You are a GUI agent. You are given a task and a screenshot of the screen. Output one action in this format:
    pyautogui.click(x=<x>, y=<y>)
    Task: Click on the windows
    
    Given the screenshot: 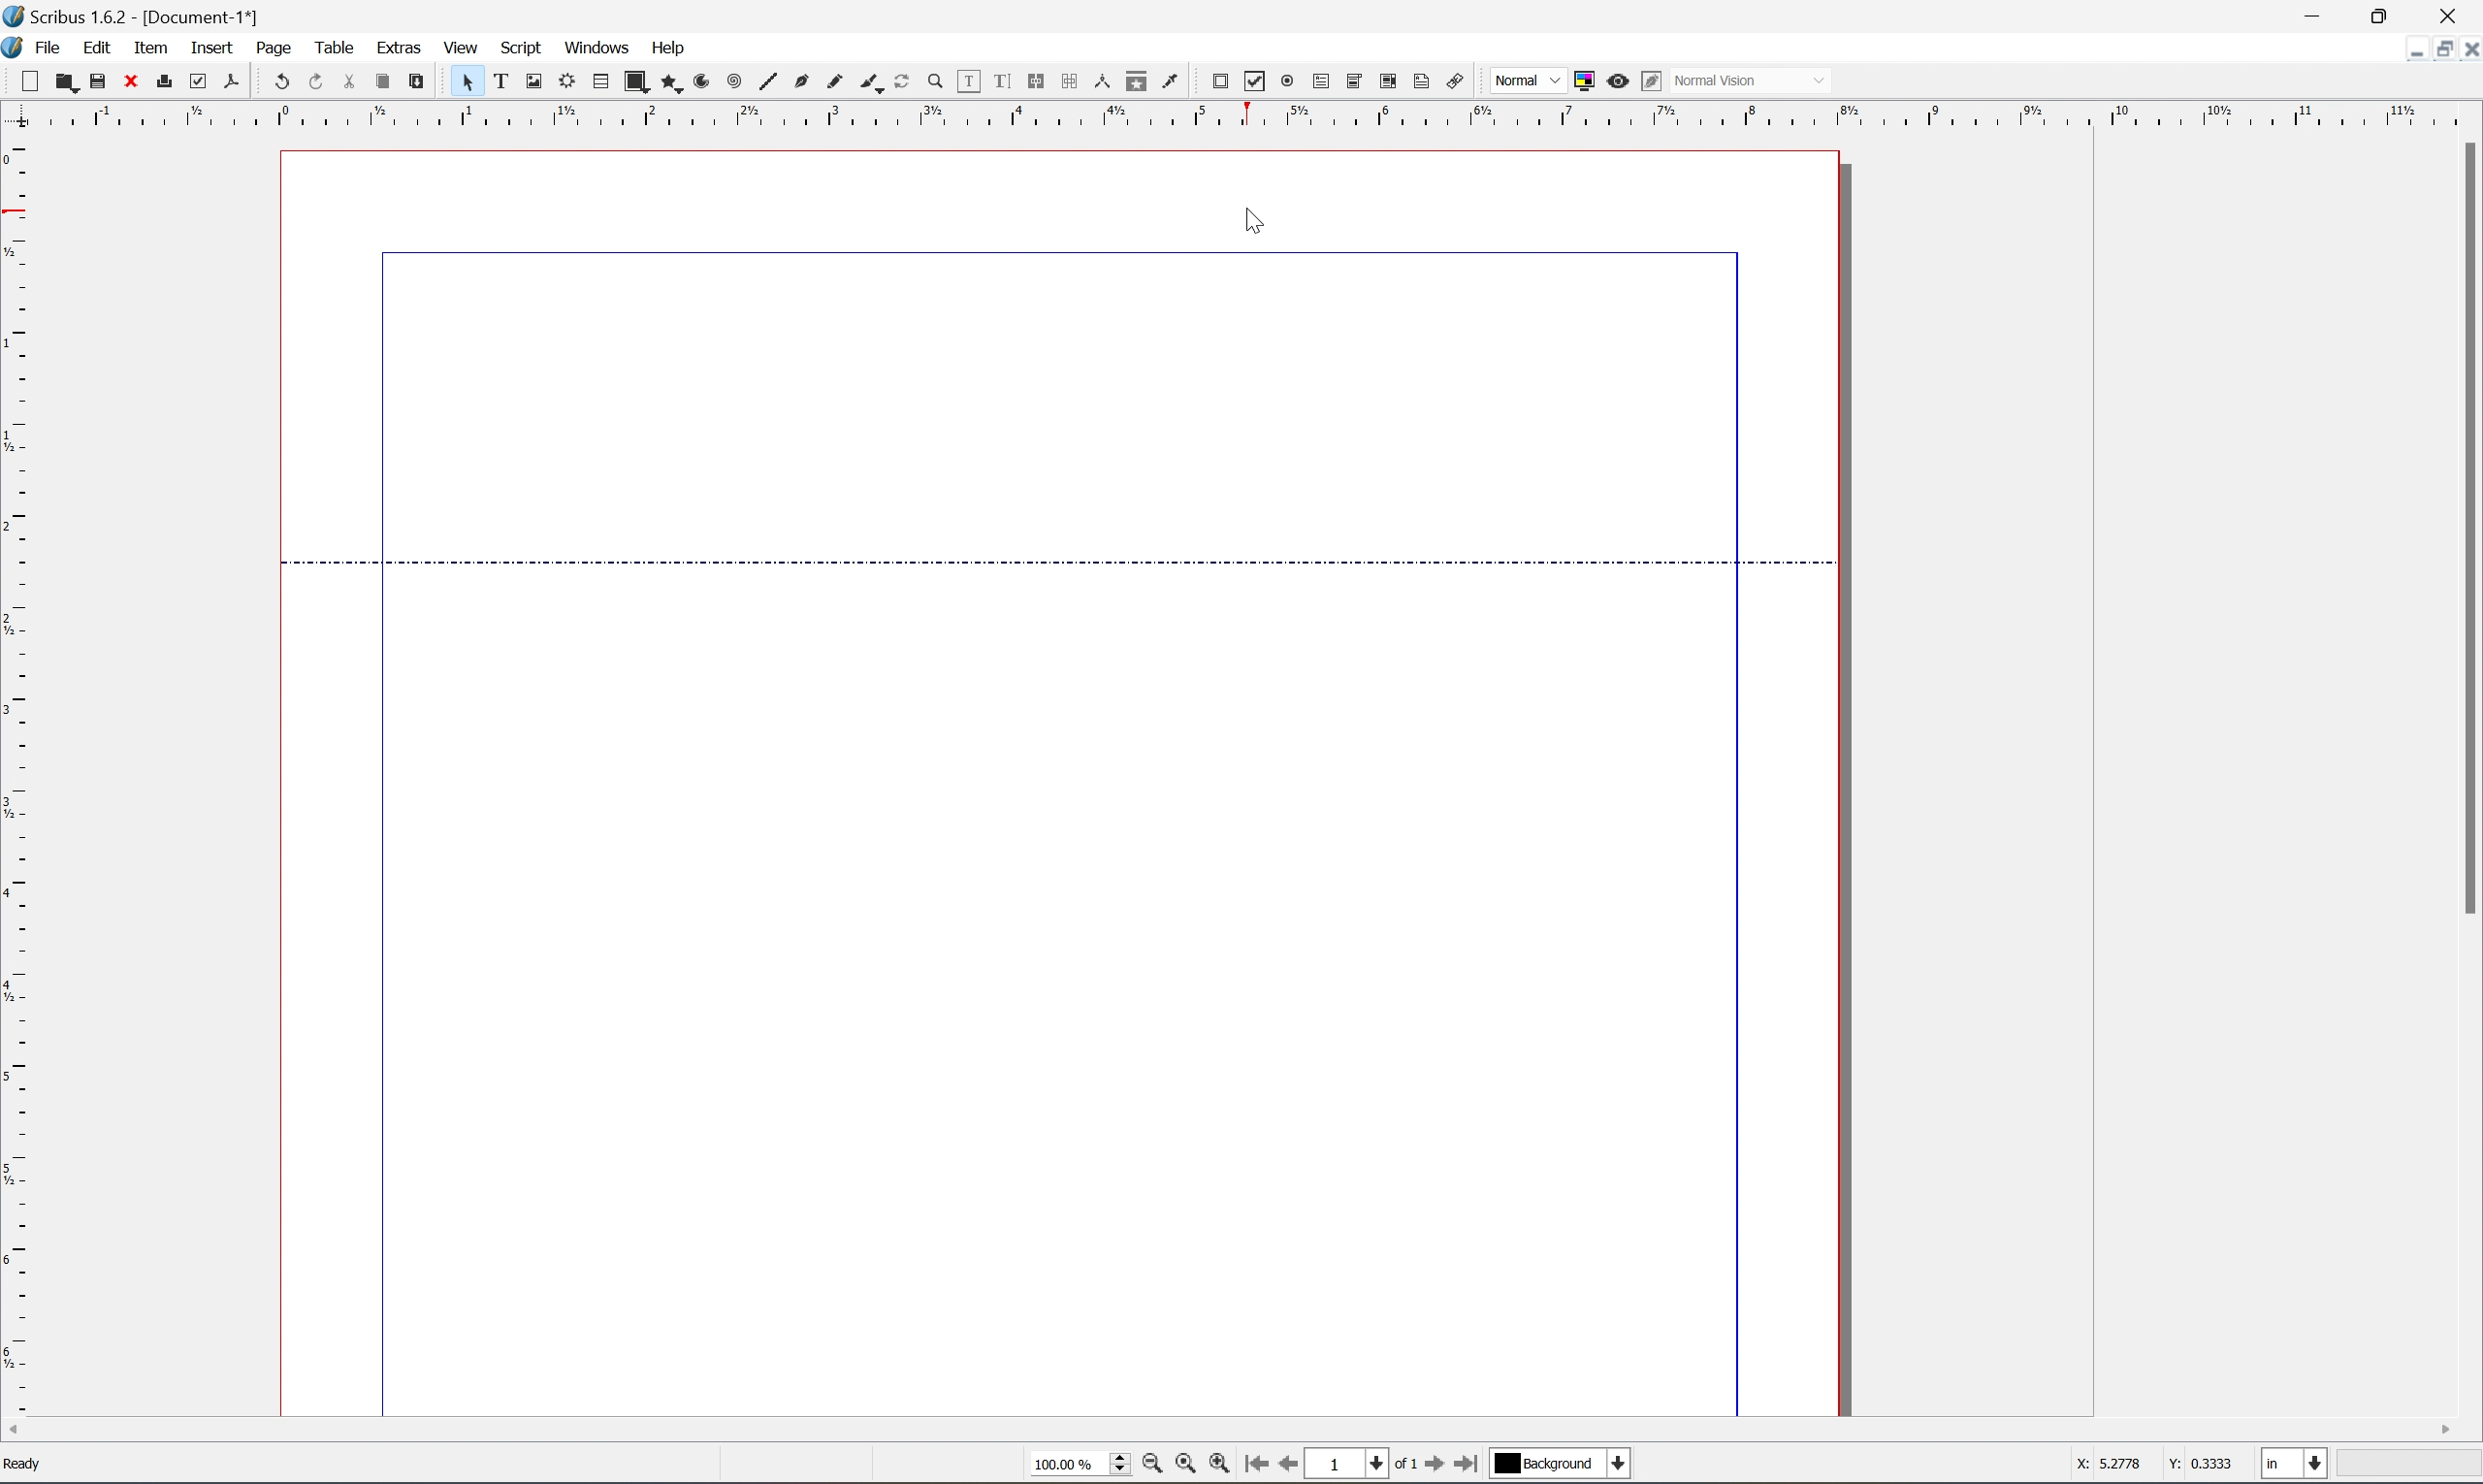 What is the action you would take?
    pyautogui.click(x=597, y=45)
    